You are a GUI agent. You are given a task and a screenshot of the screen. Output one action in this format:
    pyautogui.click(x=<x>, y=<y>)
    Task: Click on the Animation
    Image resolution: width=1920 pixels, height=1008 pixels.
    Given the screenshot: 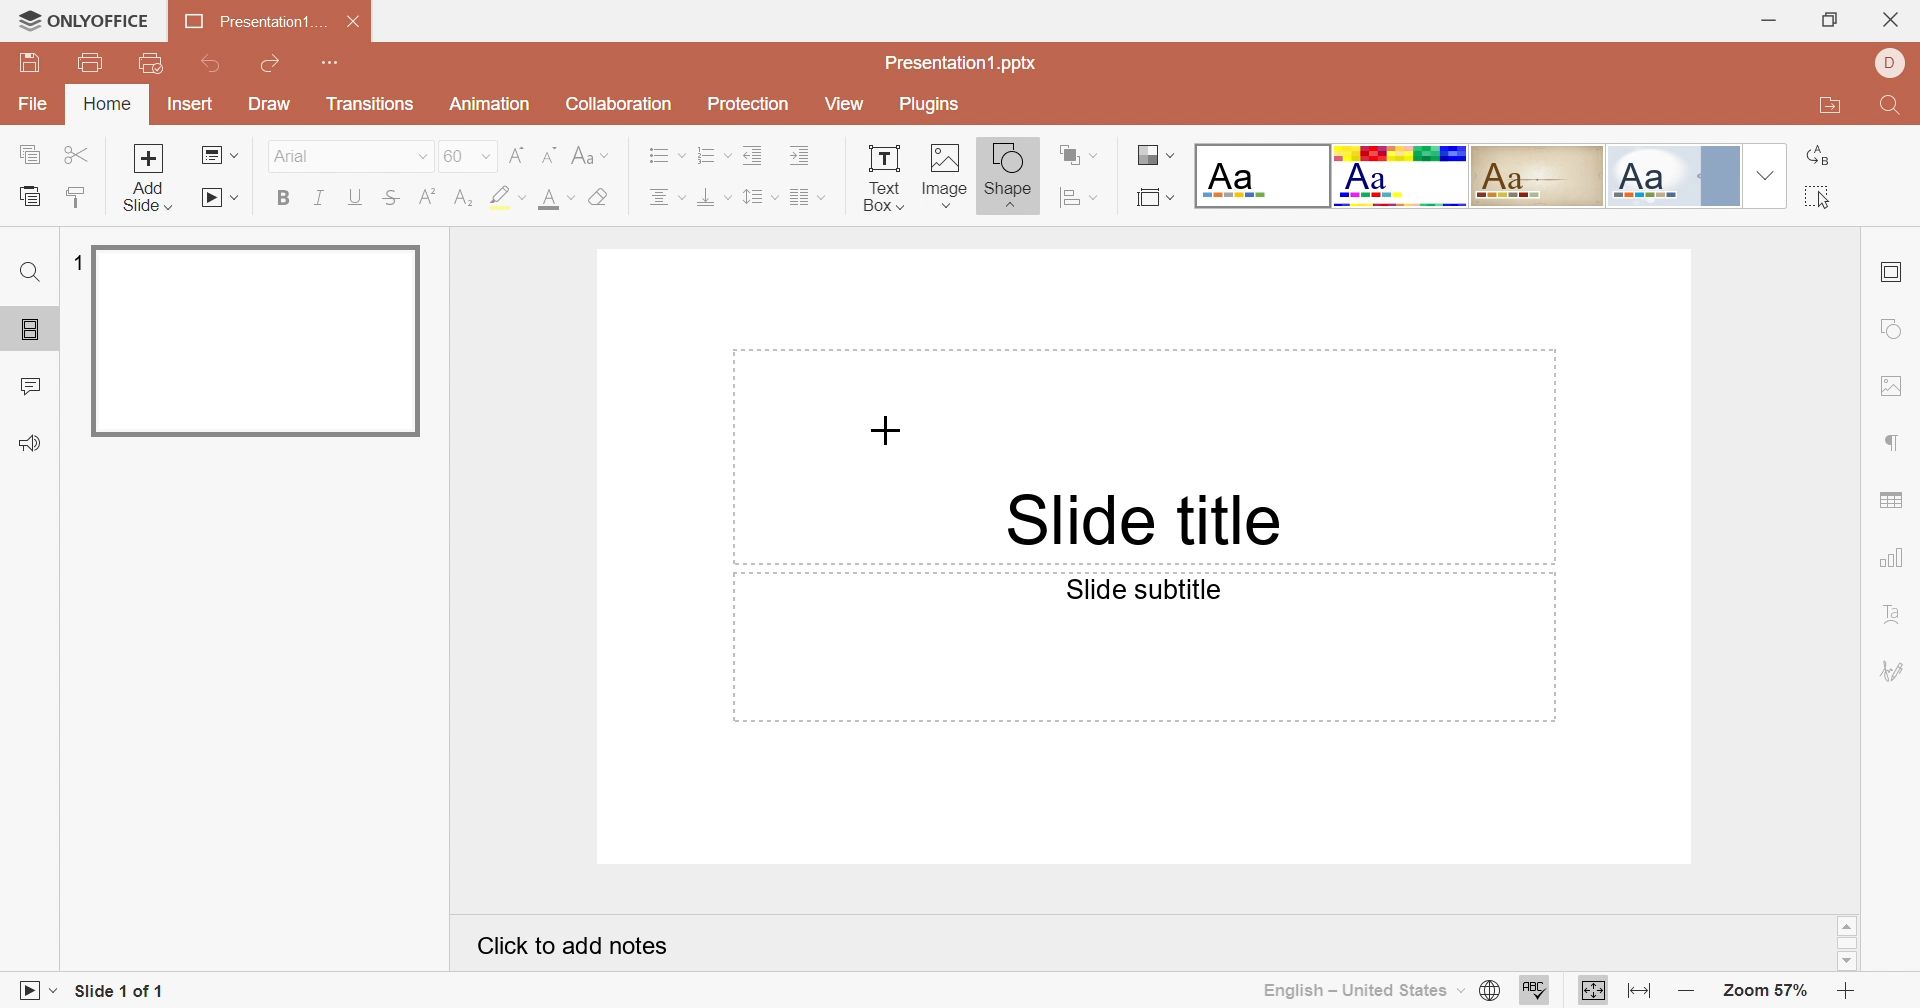 What is the action you would take?
    pyautogui.click(x=486, y=104)
    